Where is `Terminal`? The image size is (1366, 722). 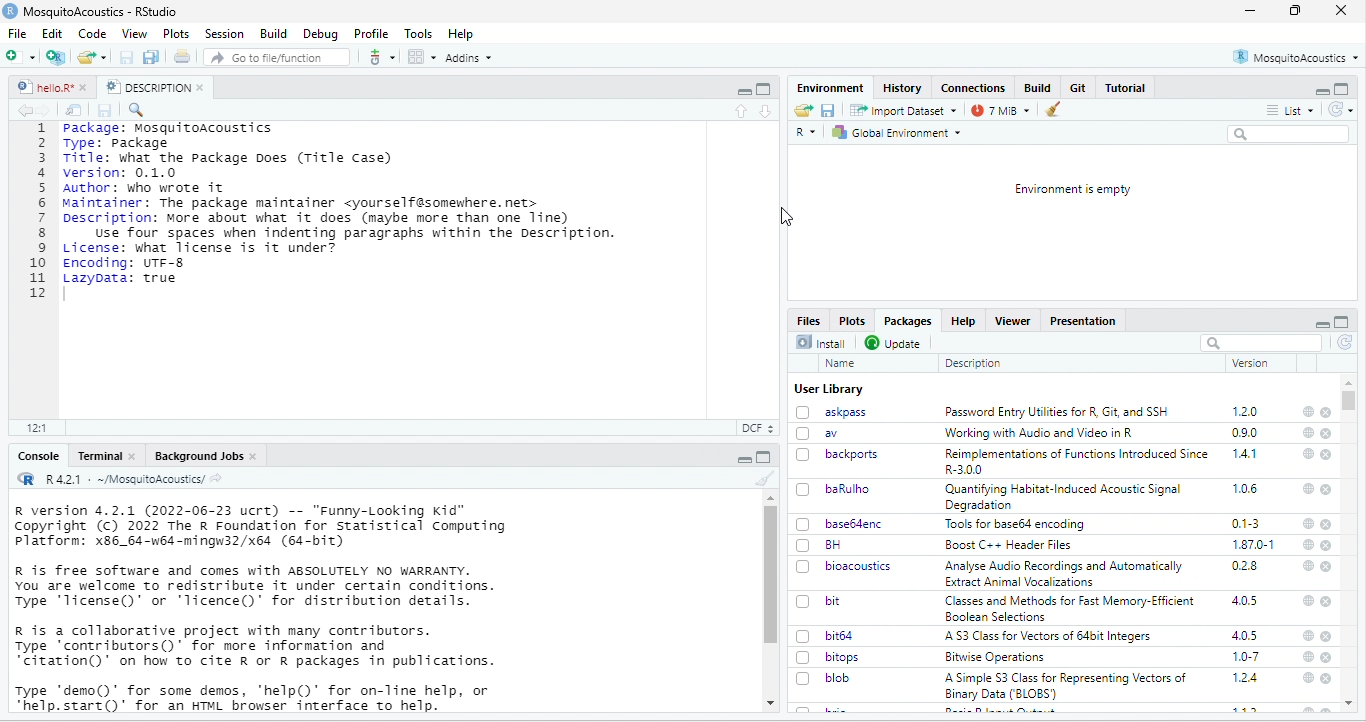 Terminal is located at coordinates (105, 455).